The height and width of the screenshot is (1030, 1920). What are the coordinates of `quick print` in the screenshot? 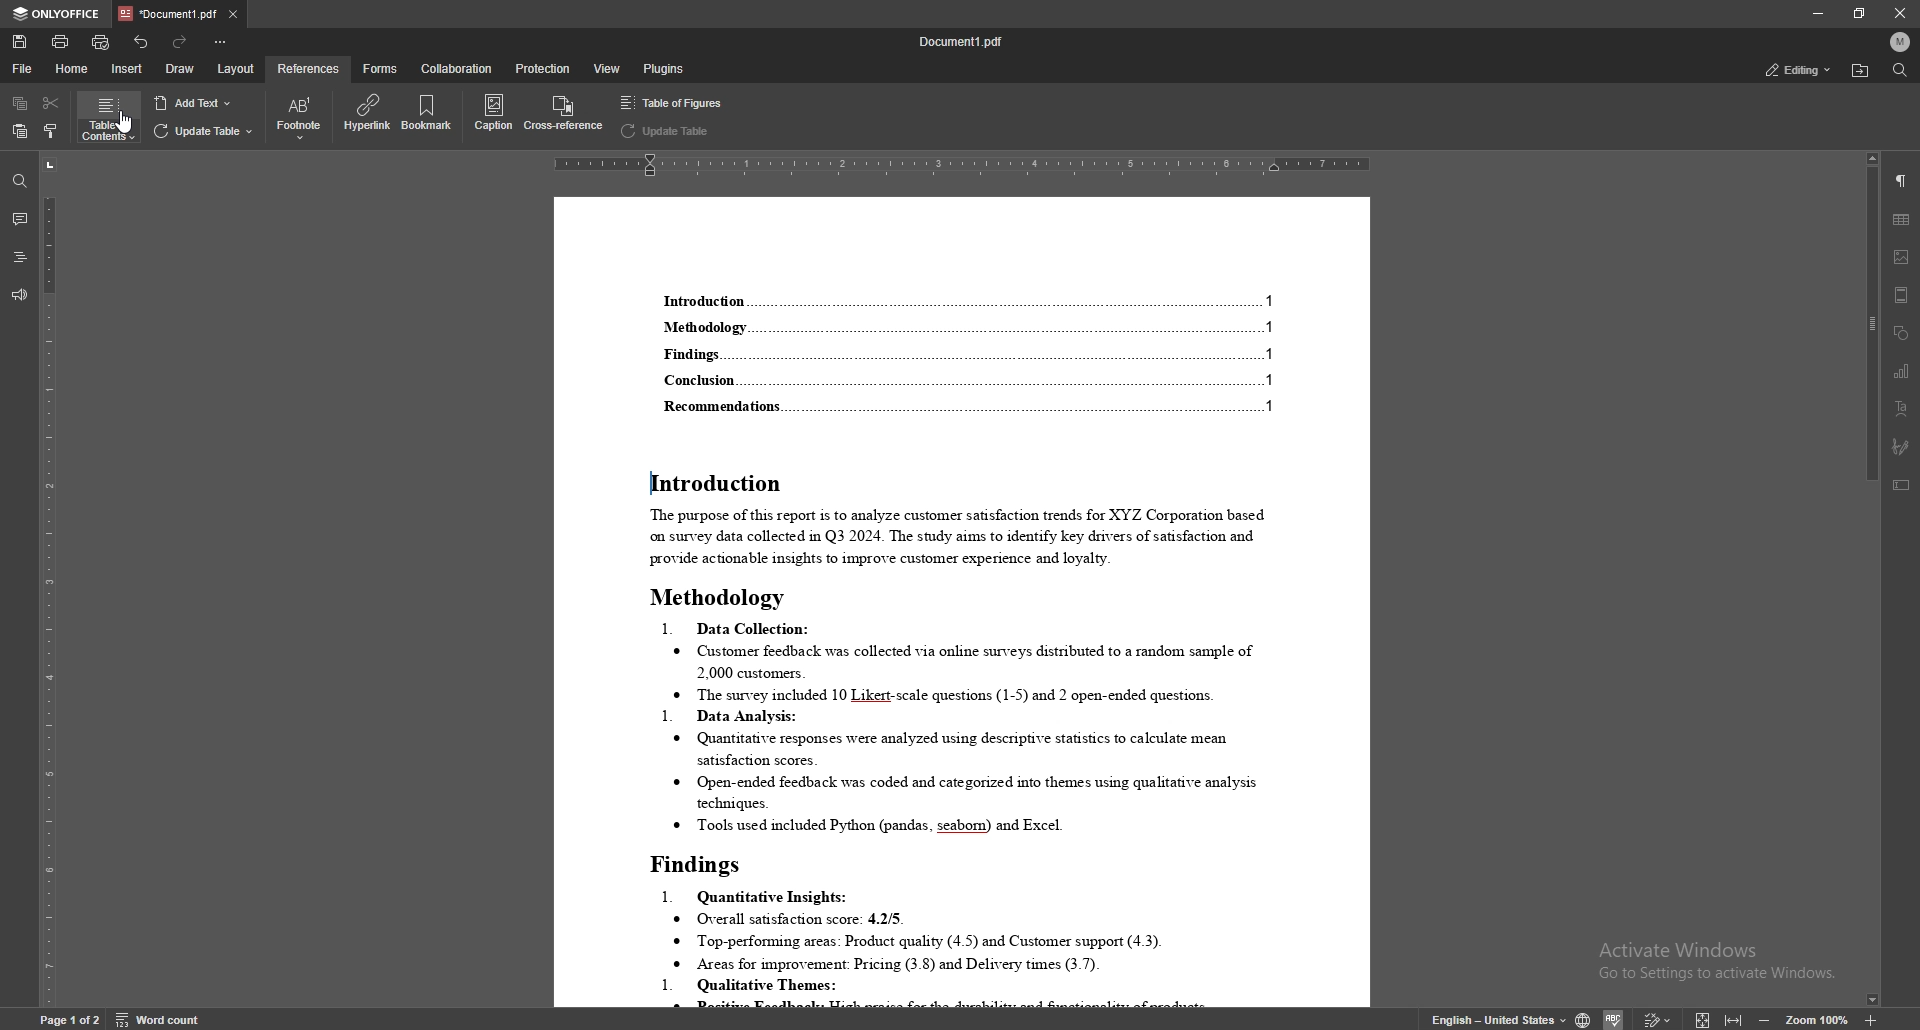 It's located at (102, 41).